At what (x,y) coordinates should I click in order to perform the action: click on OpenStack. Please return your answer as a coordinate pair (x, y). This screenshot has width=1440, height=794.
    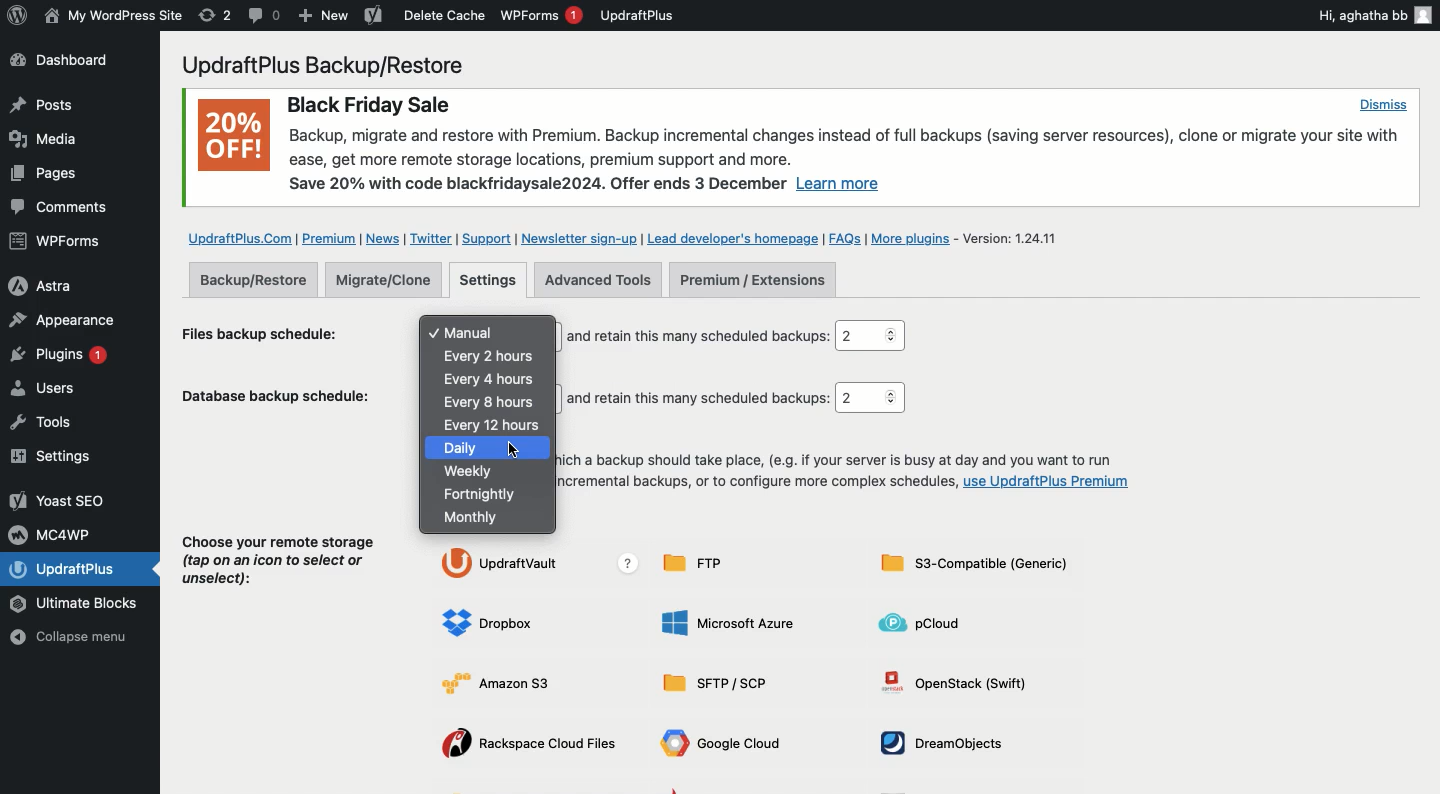
    Looking at the image, I should click on (963, 681).